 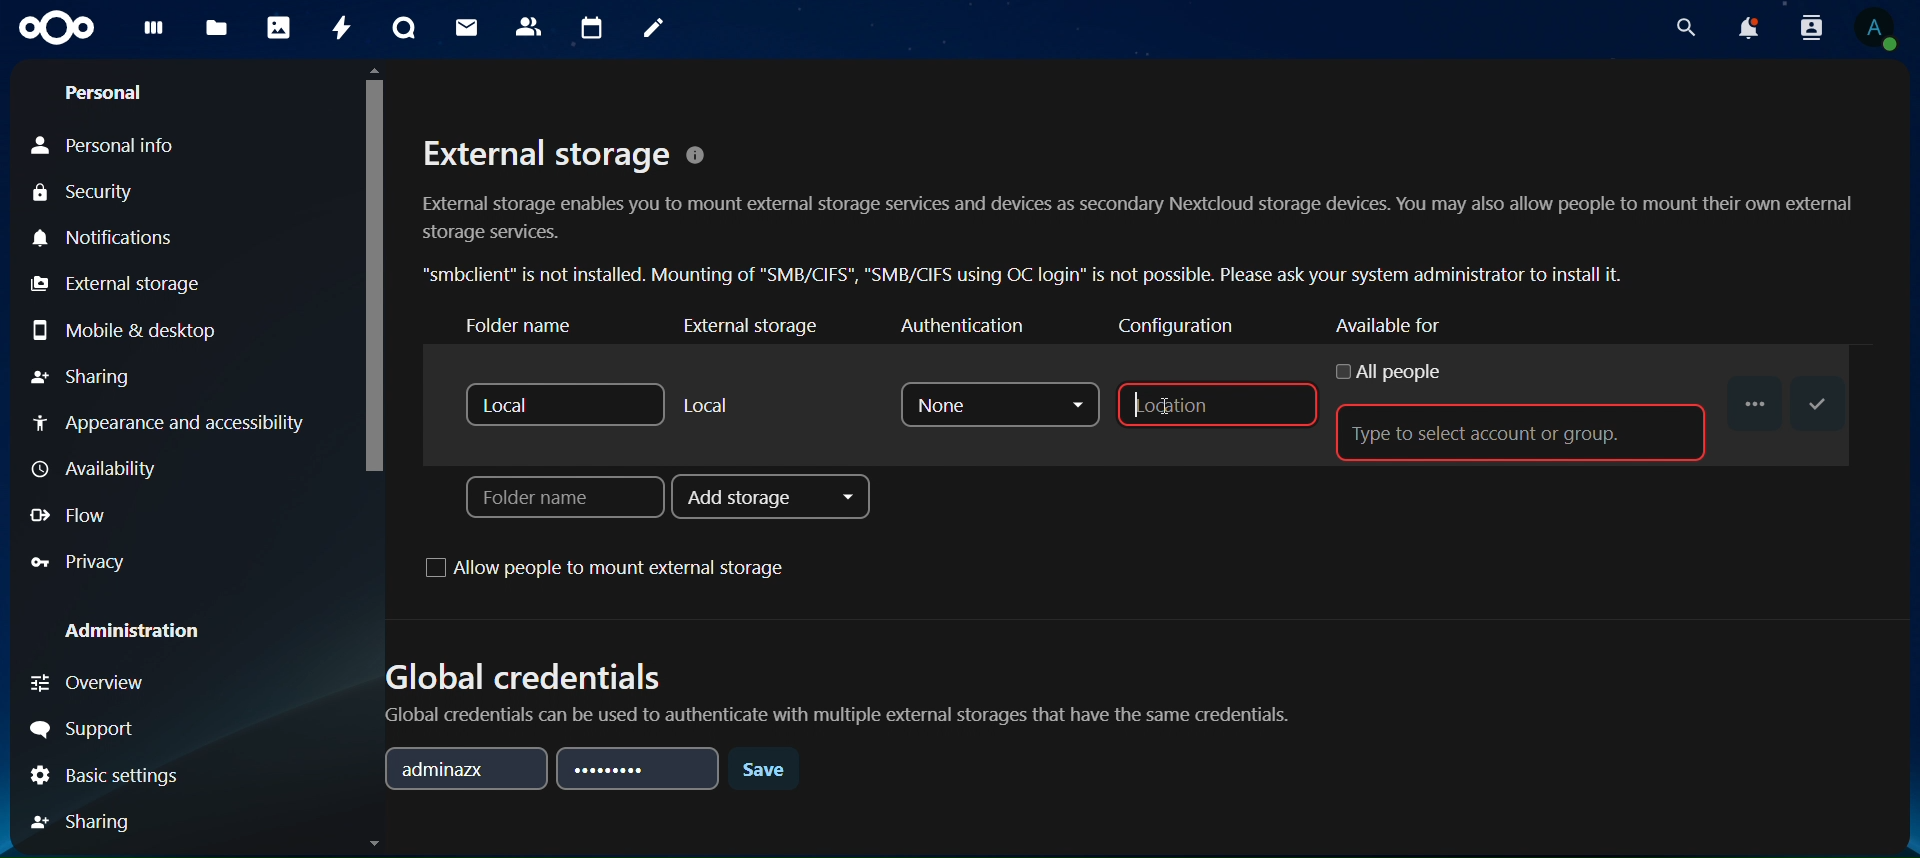 I want to click on overview, so click(x=95, y=685).